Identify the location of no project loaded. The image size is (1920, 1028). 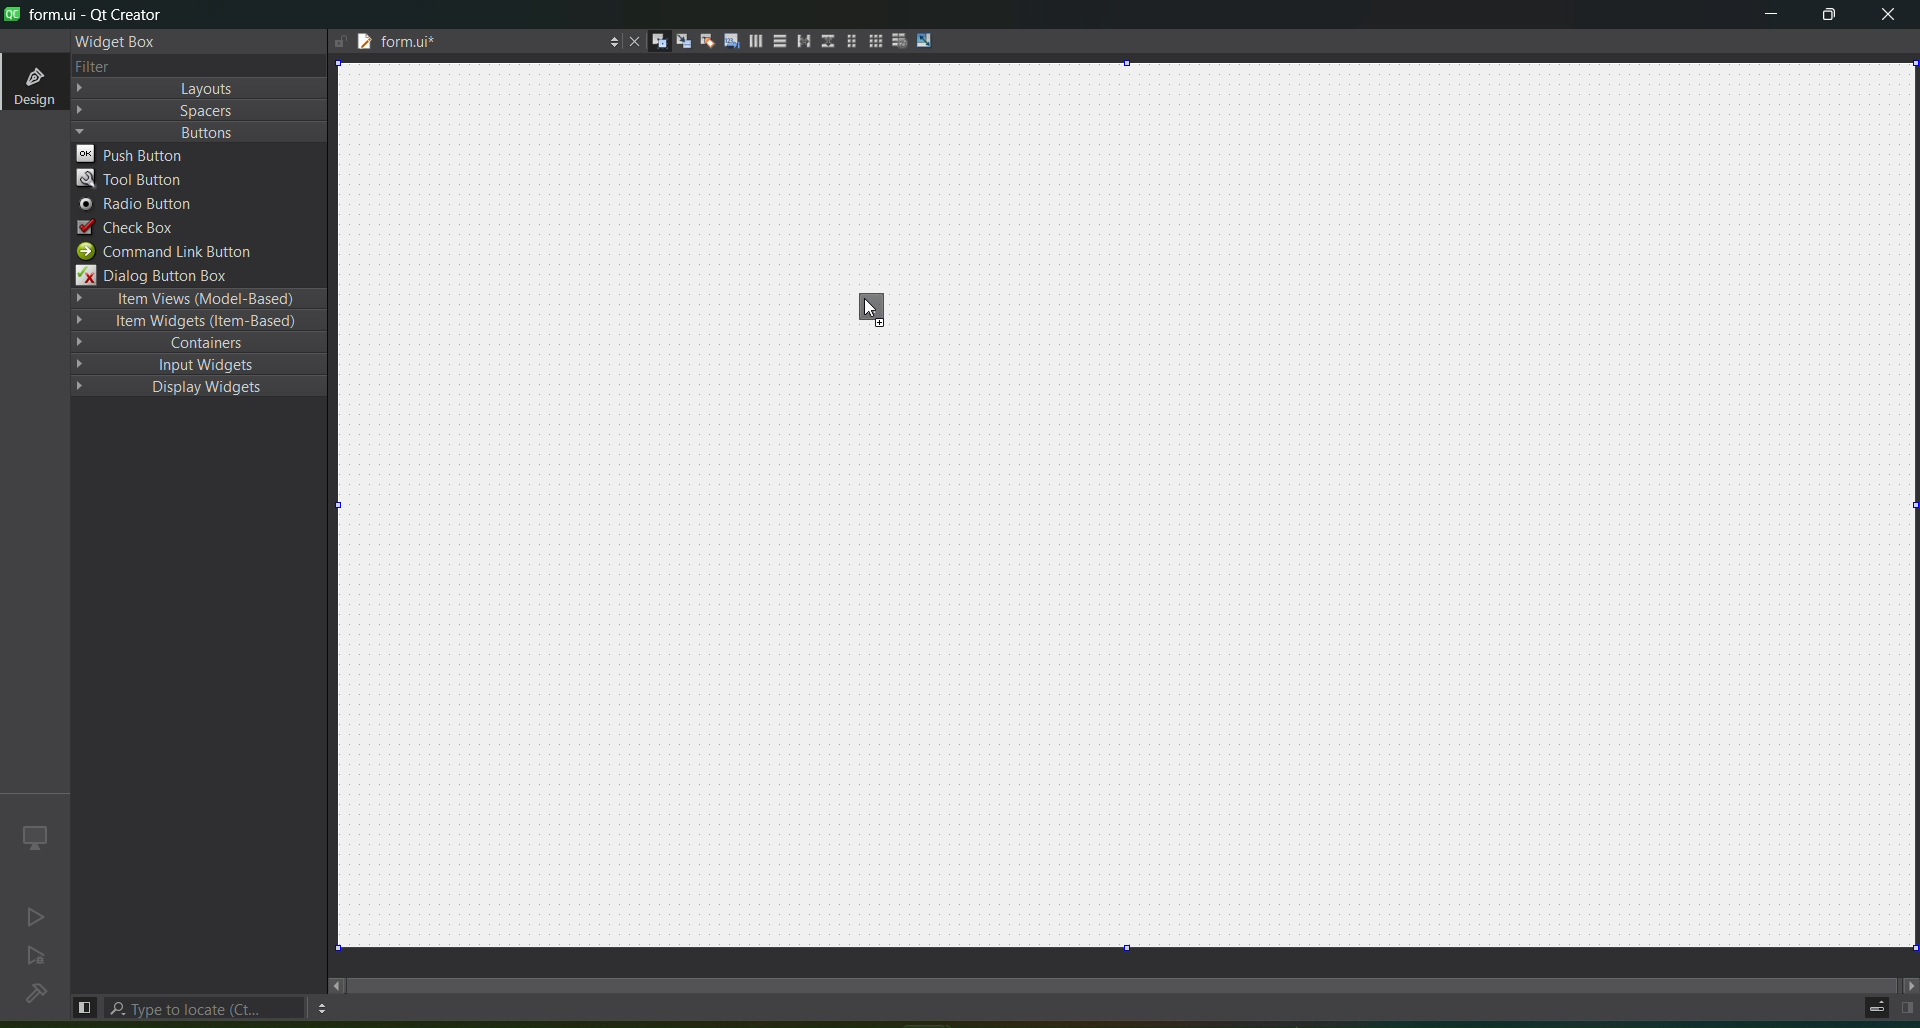
(38, 993).